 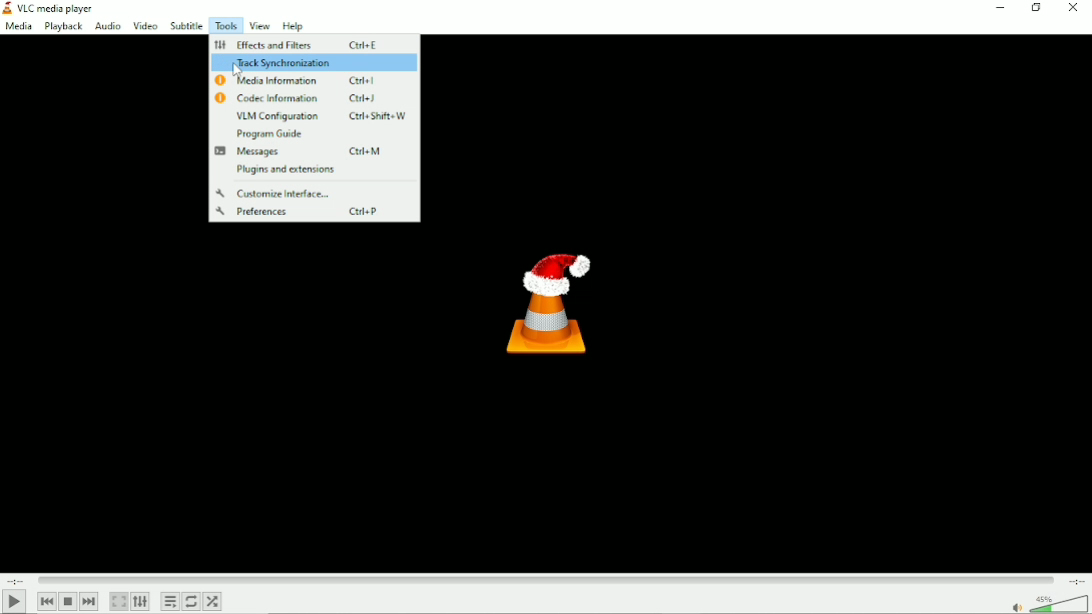 What do you see at coordinates (283, 170) in the screenshot?
I see `plugins and extensions` at bounding box center [283, 170].